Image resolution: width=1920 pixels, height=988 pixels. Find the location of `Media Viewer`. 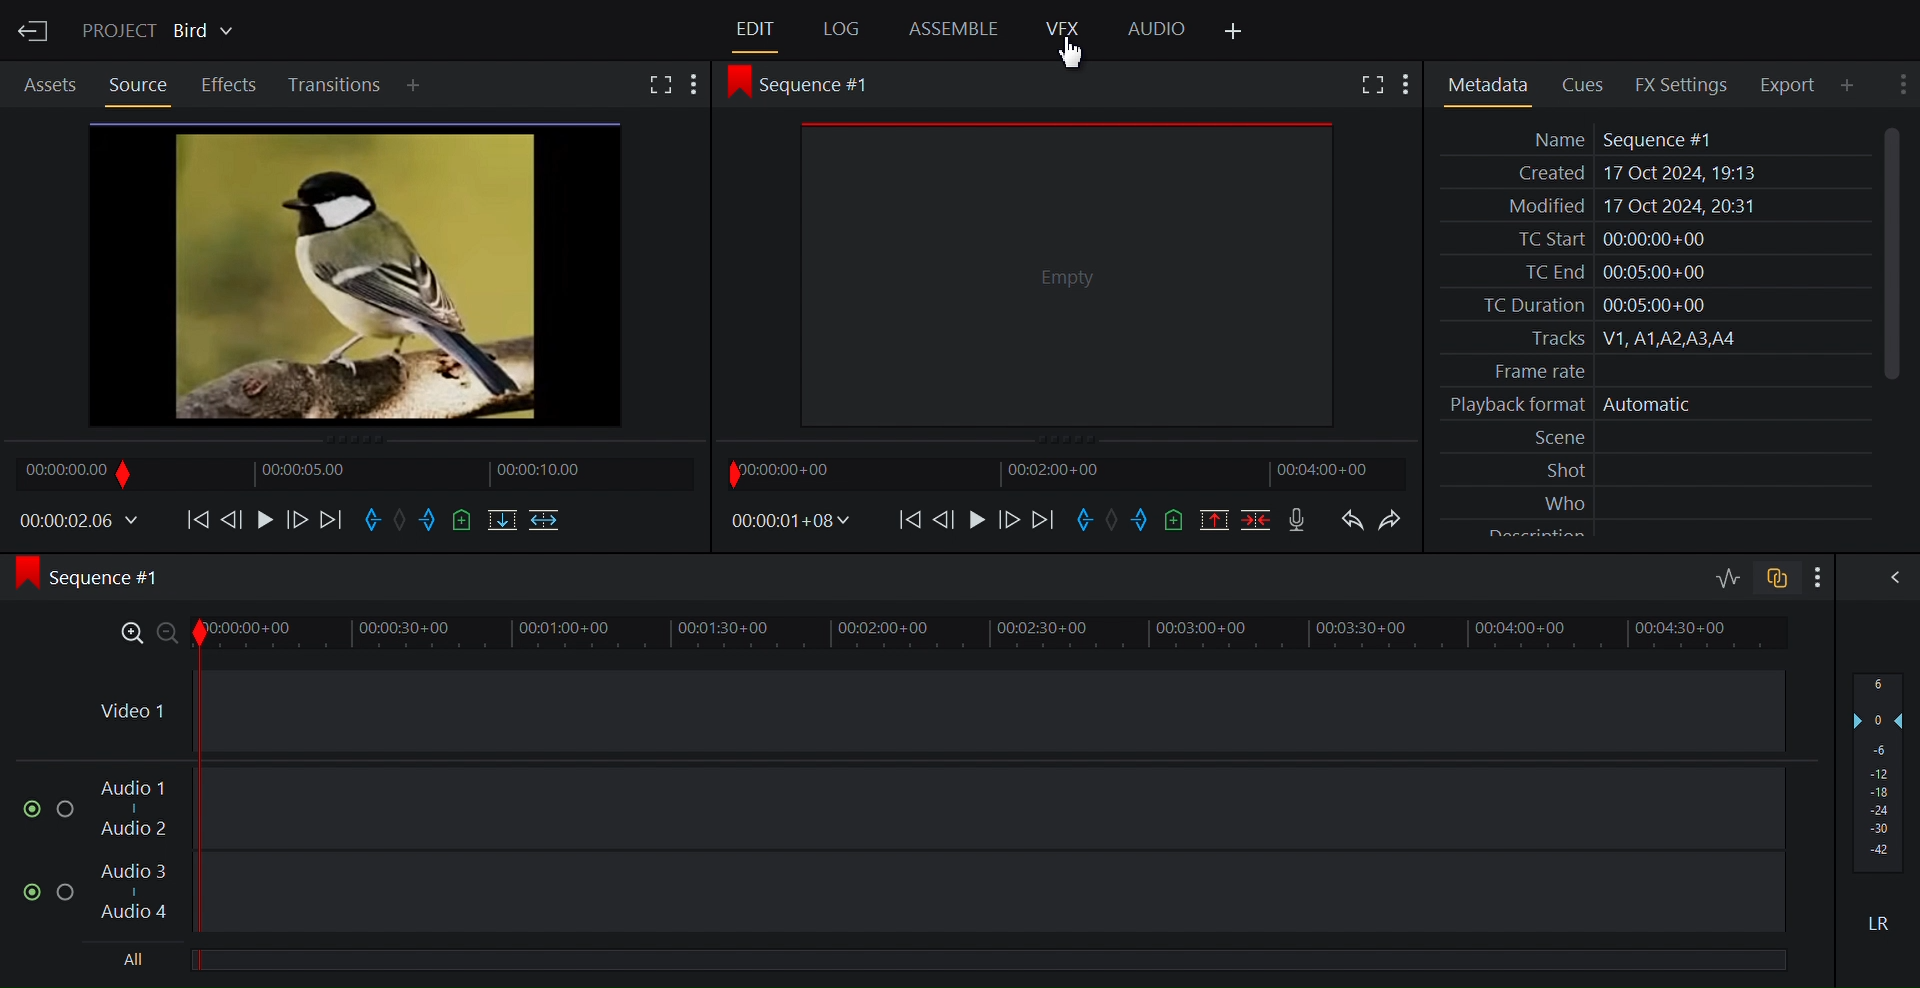

Media Viewer is located at coordinates (1064, 274).